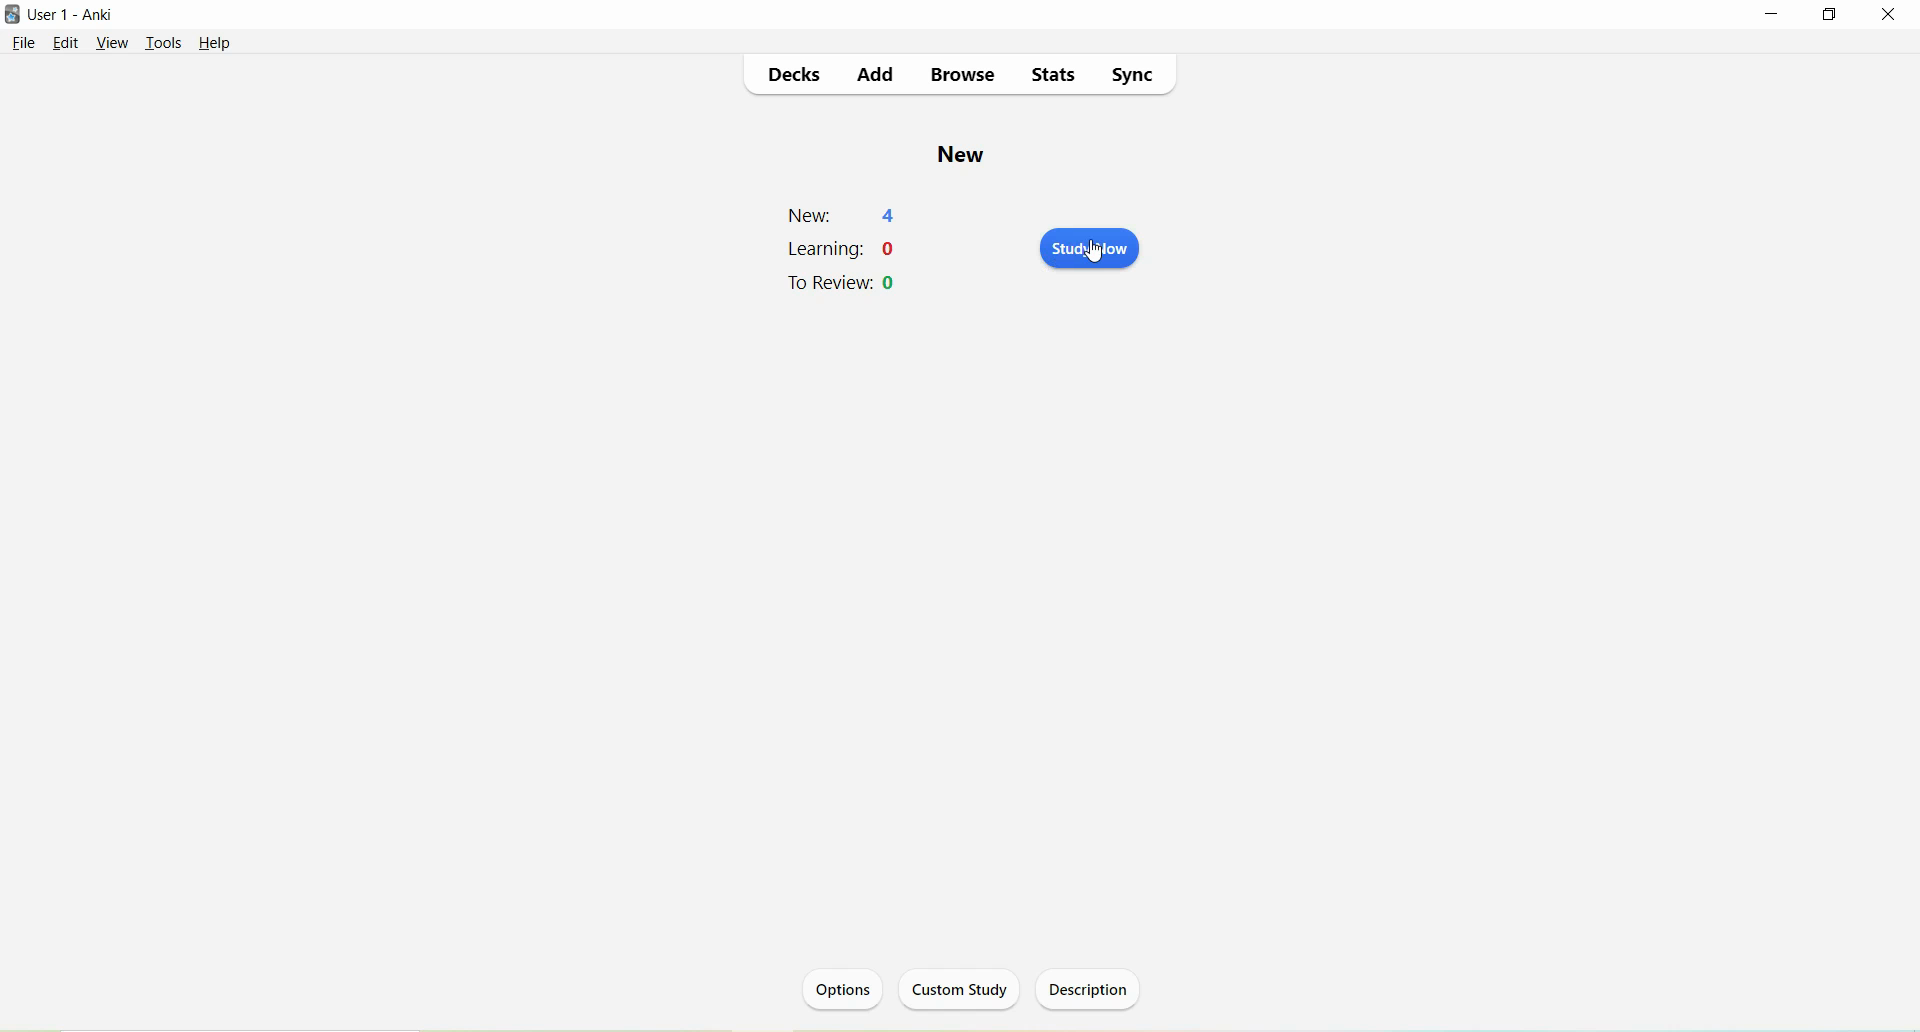 The image size is (1920, 1032). I want to click on Decks, so click(799, 77).